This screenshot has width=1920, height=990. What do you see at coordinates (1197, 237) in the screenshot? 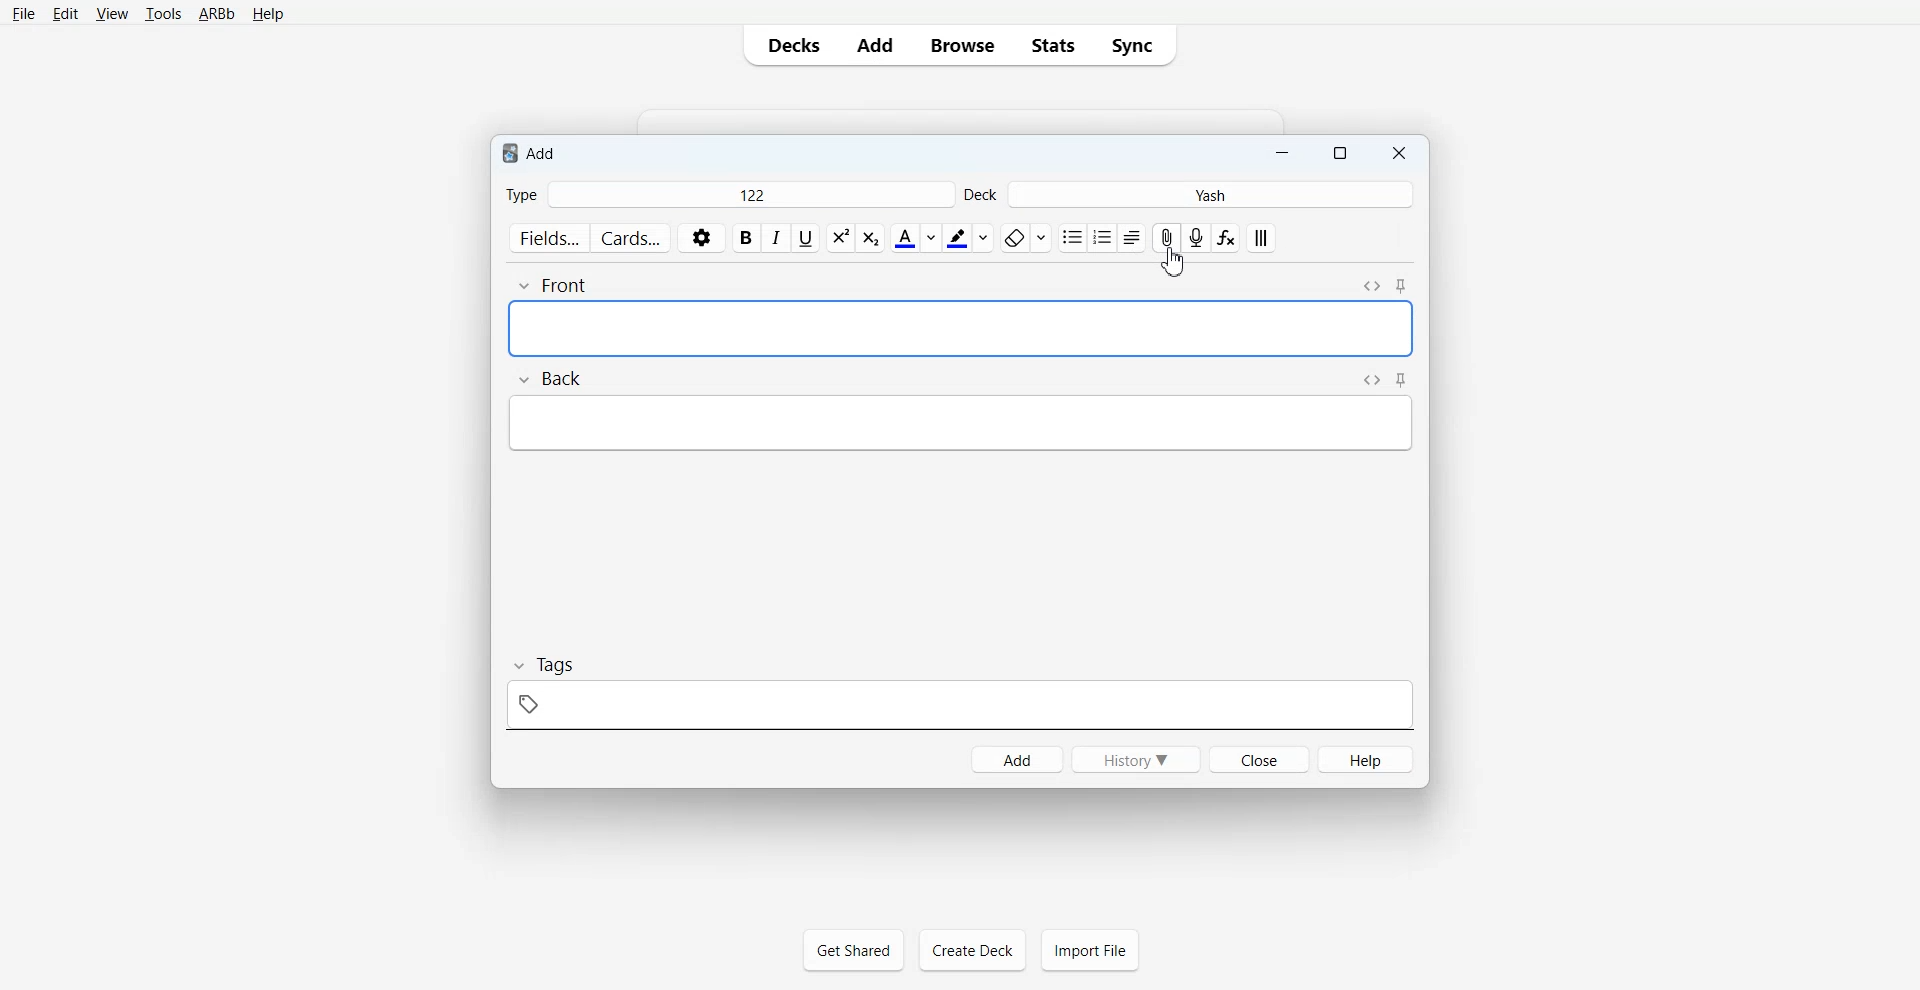
I see `Record Audio` at bounding box center [1197, 237].